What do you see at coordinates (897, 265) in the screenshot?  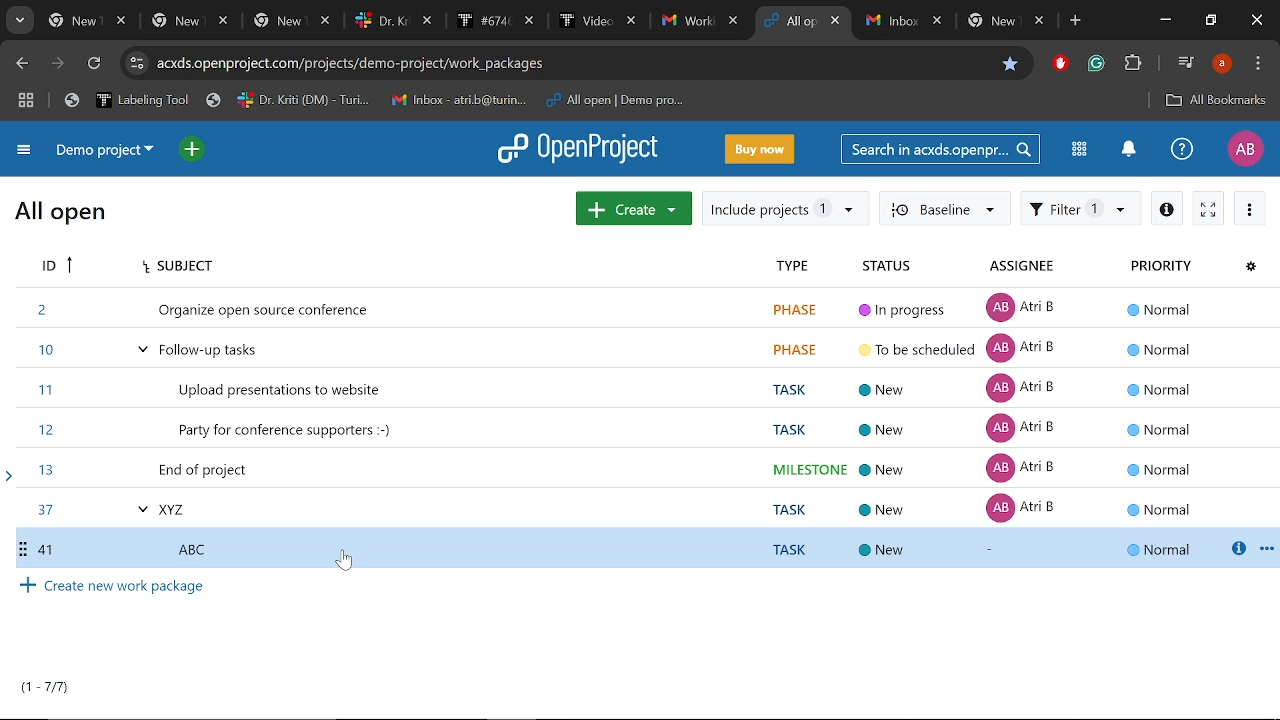 I see `Status` at bounding box center [897, 265].